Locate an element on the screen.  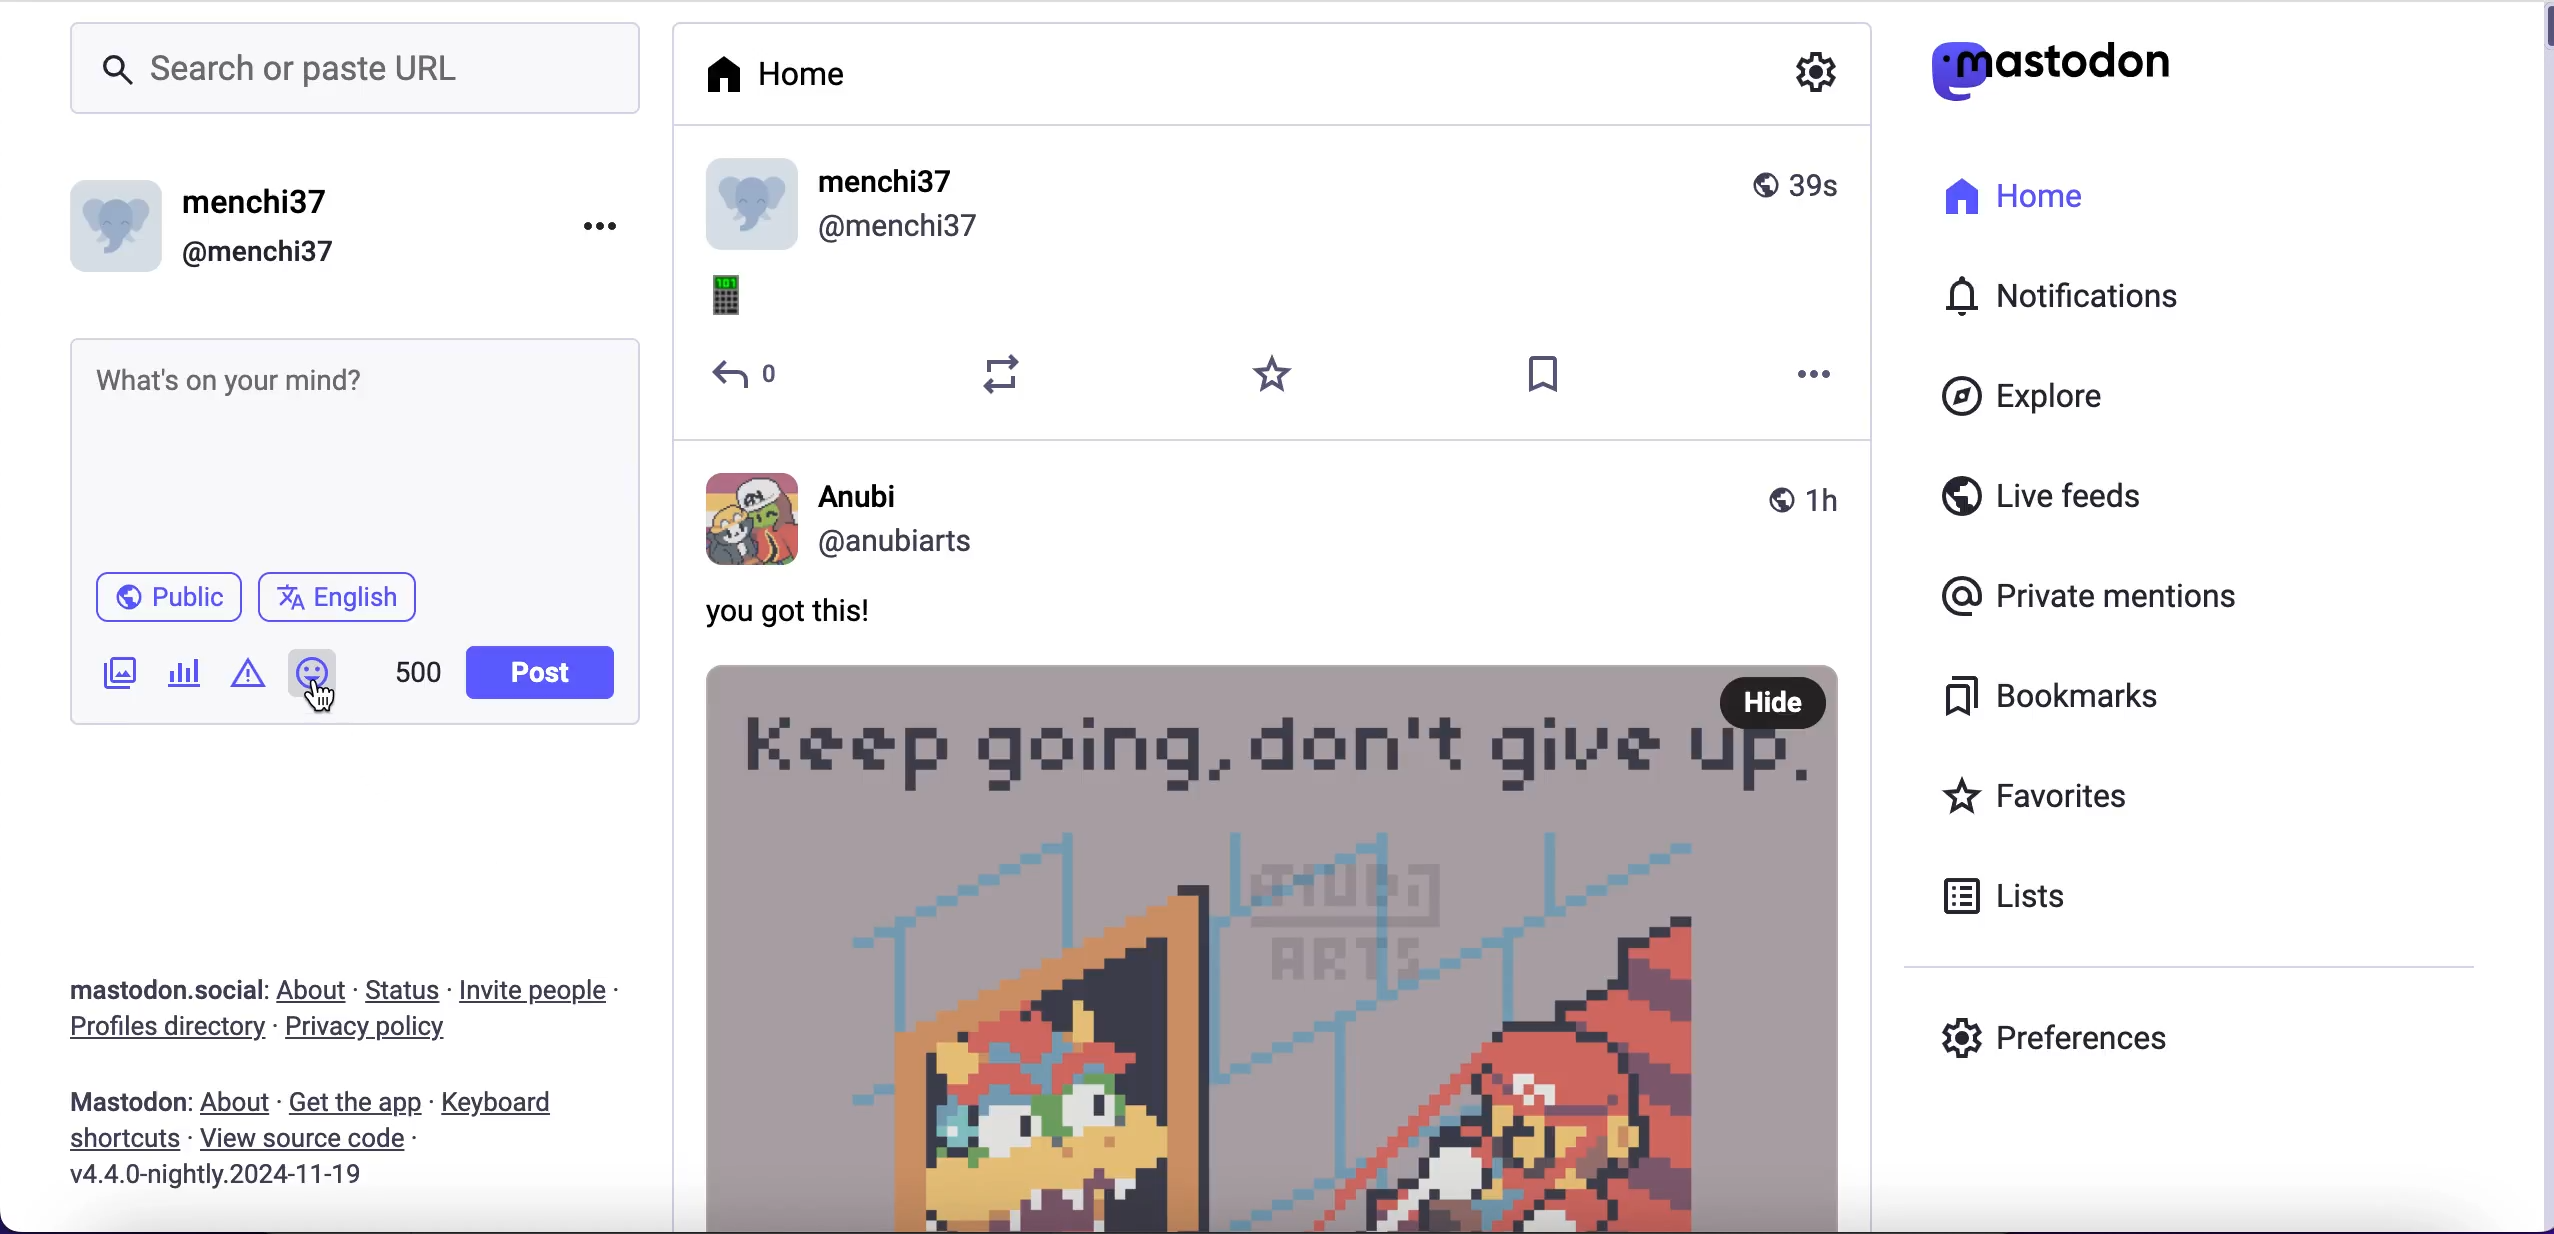
add image is located at coordinates (120, 680).